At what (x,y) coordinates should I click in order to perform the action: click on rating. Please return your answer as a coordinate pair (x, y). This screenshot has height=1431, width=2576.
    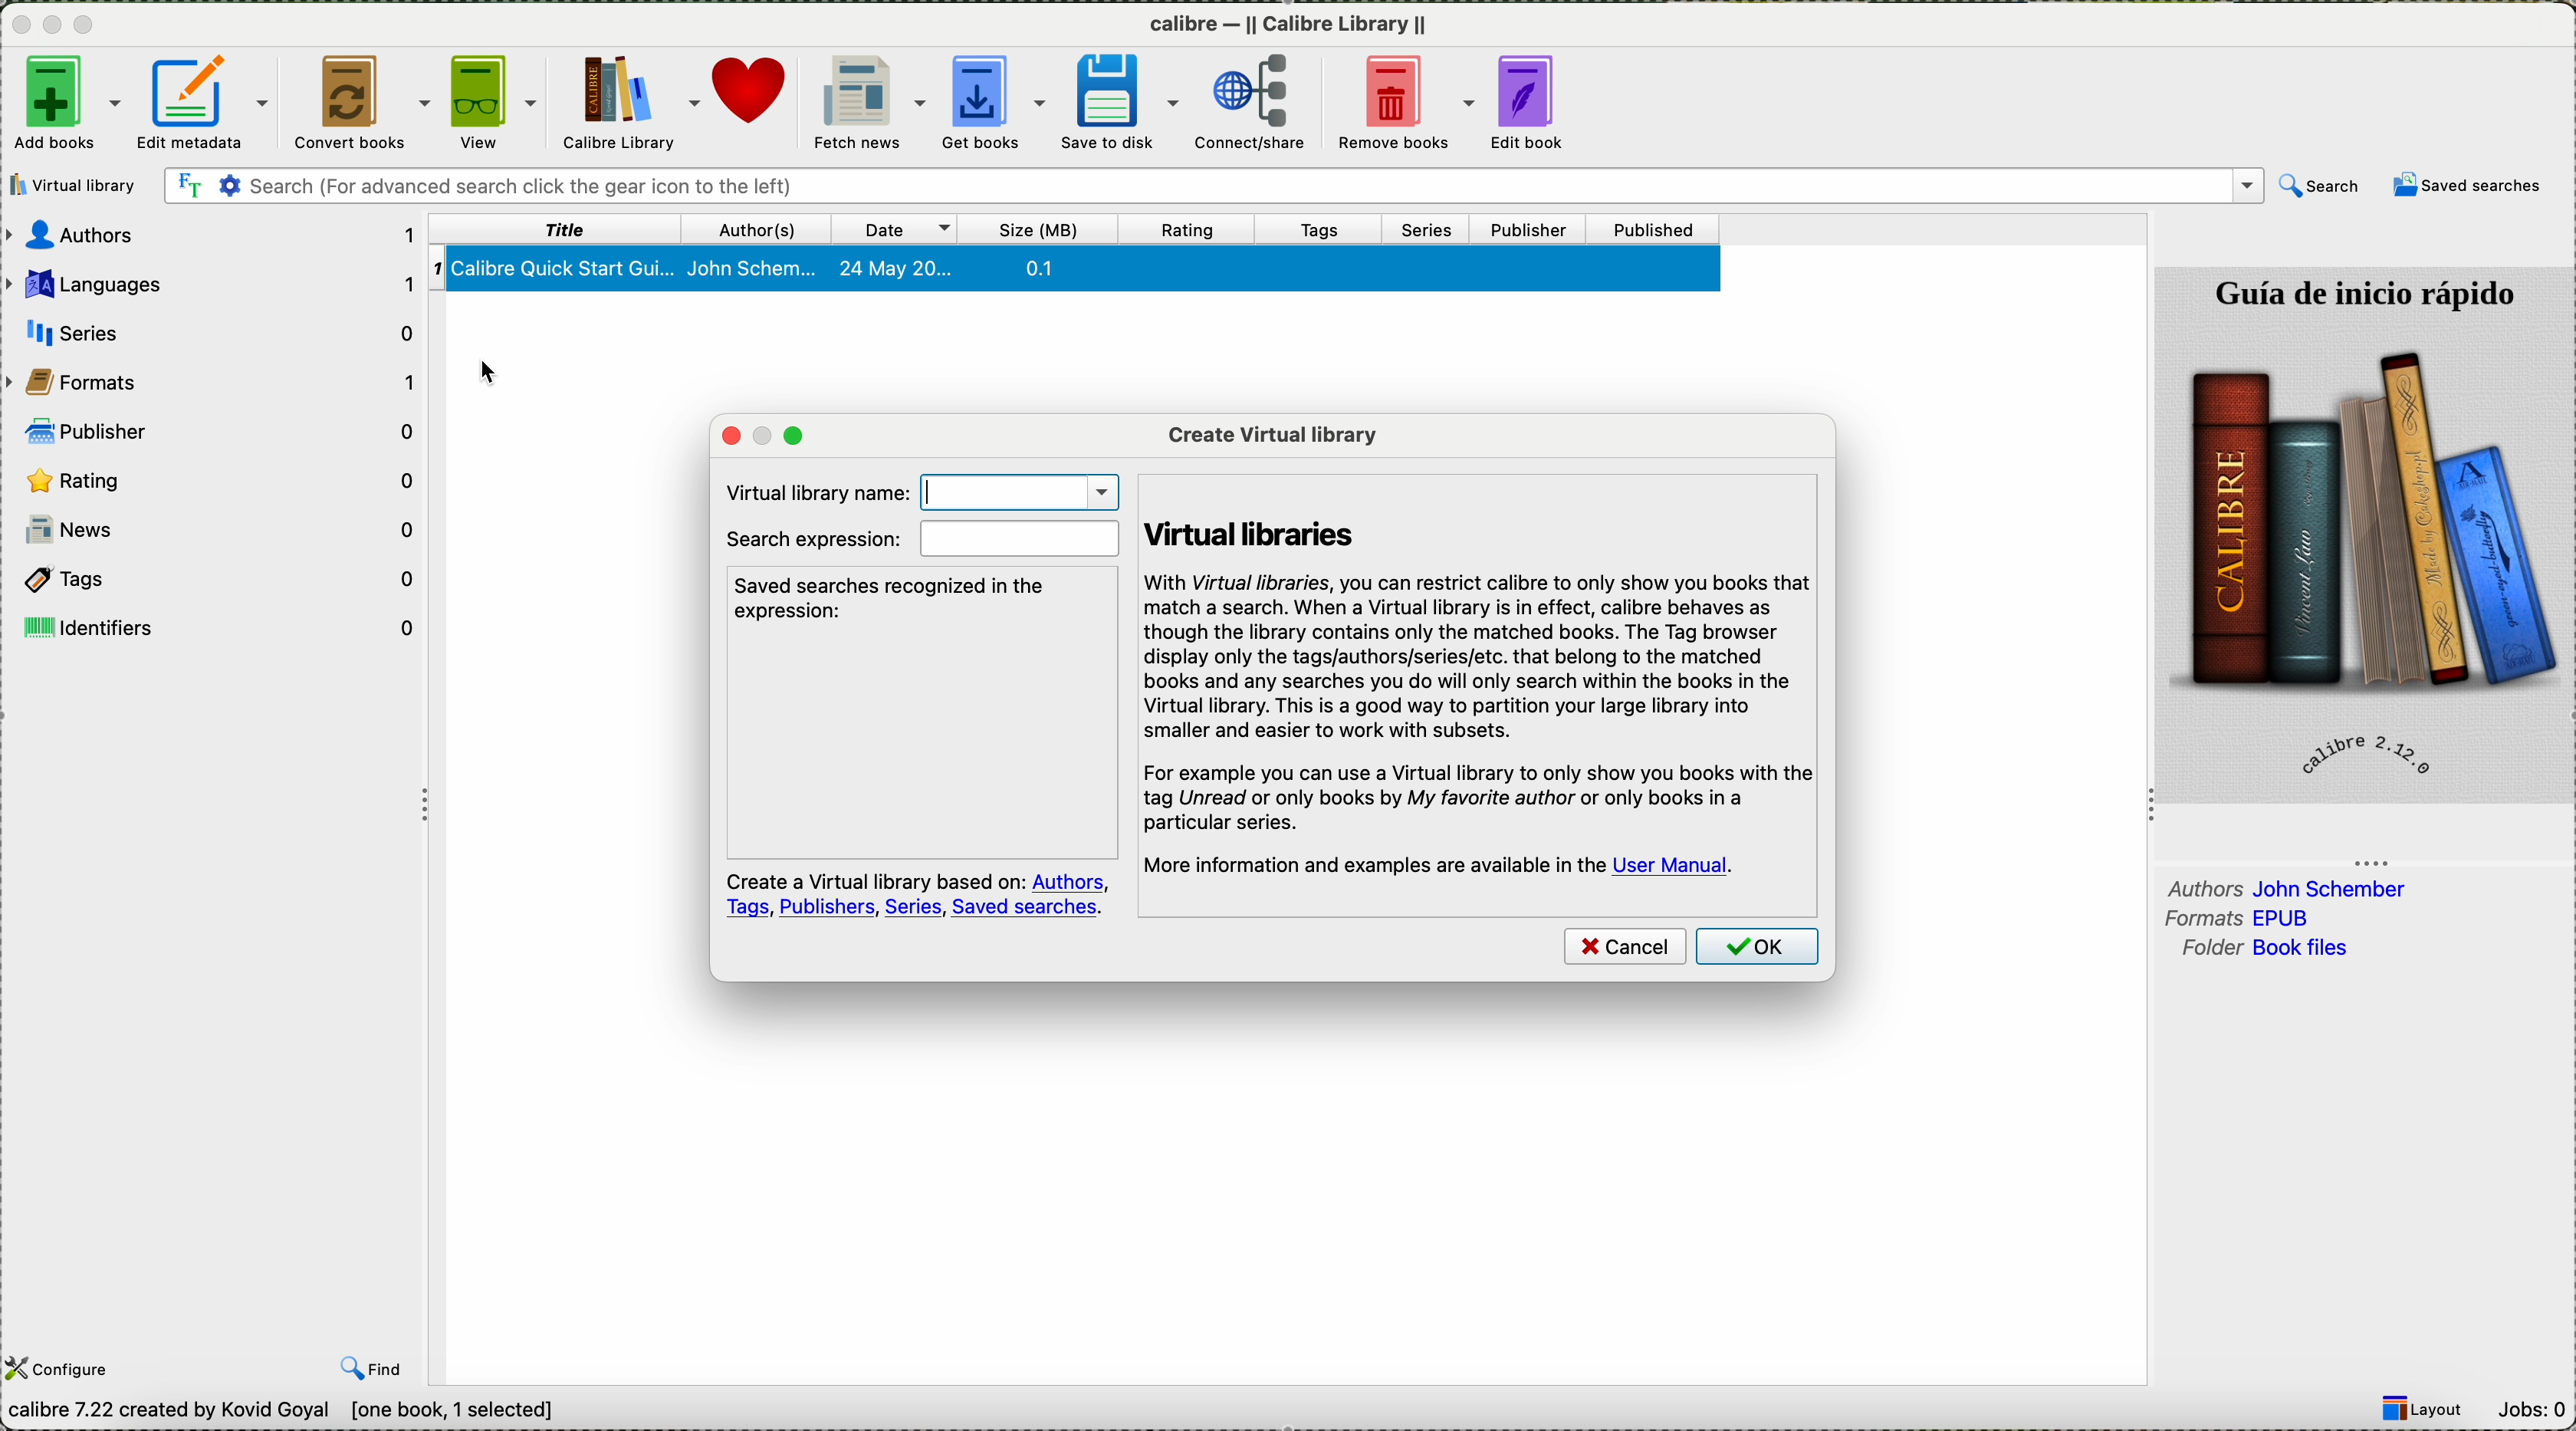
    Looking at the image, I should click on (219, 480).